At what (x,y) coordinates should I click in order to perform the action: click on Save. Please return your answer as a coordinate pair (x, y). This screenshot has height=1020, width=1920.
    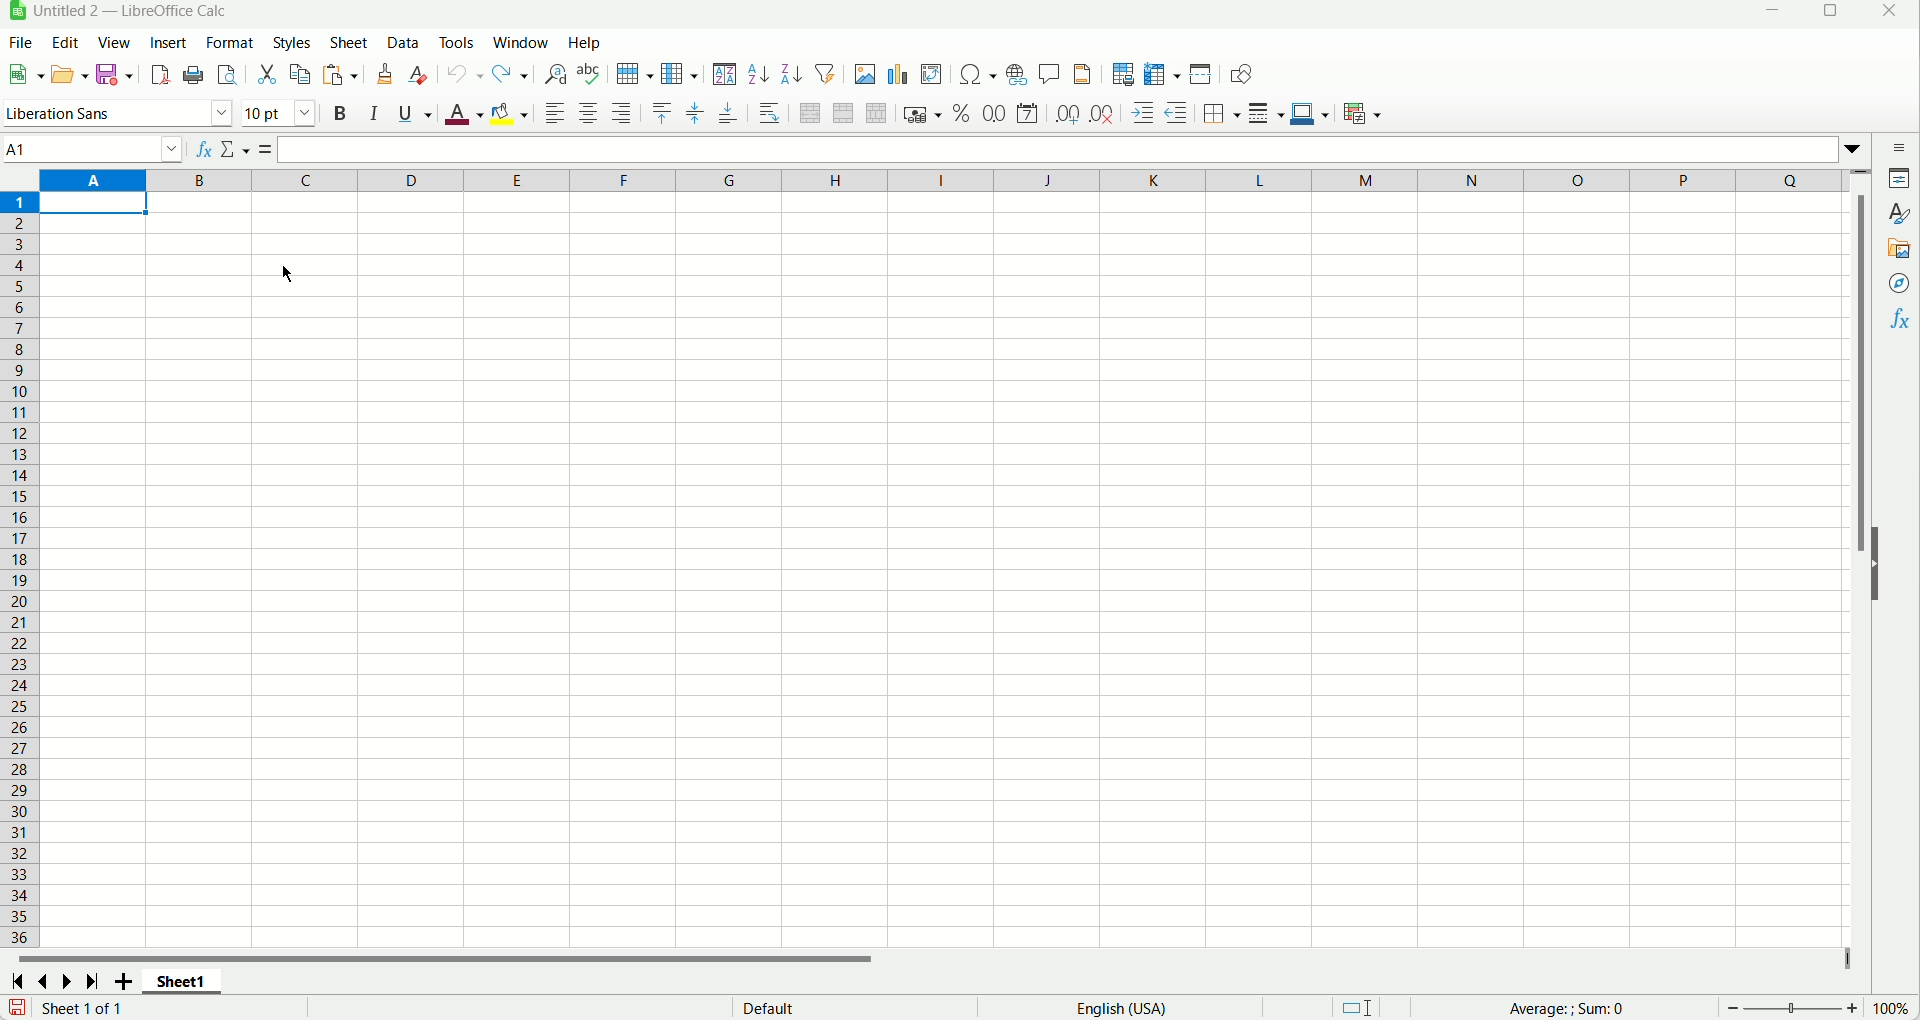
    Looking at the image, I should click on (113, 75).